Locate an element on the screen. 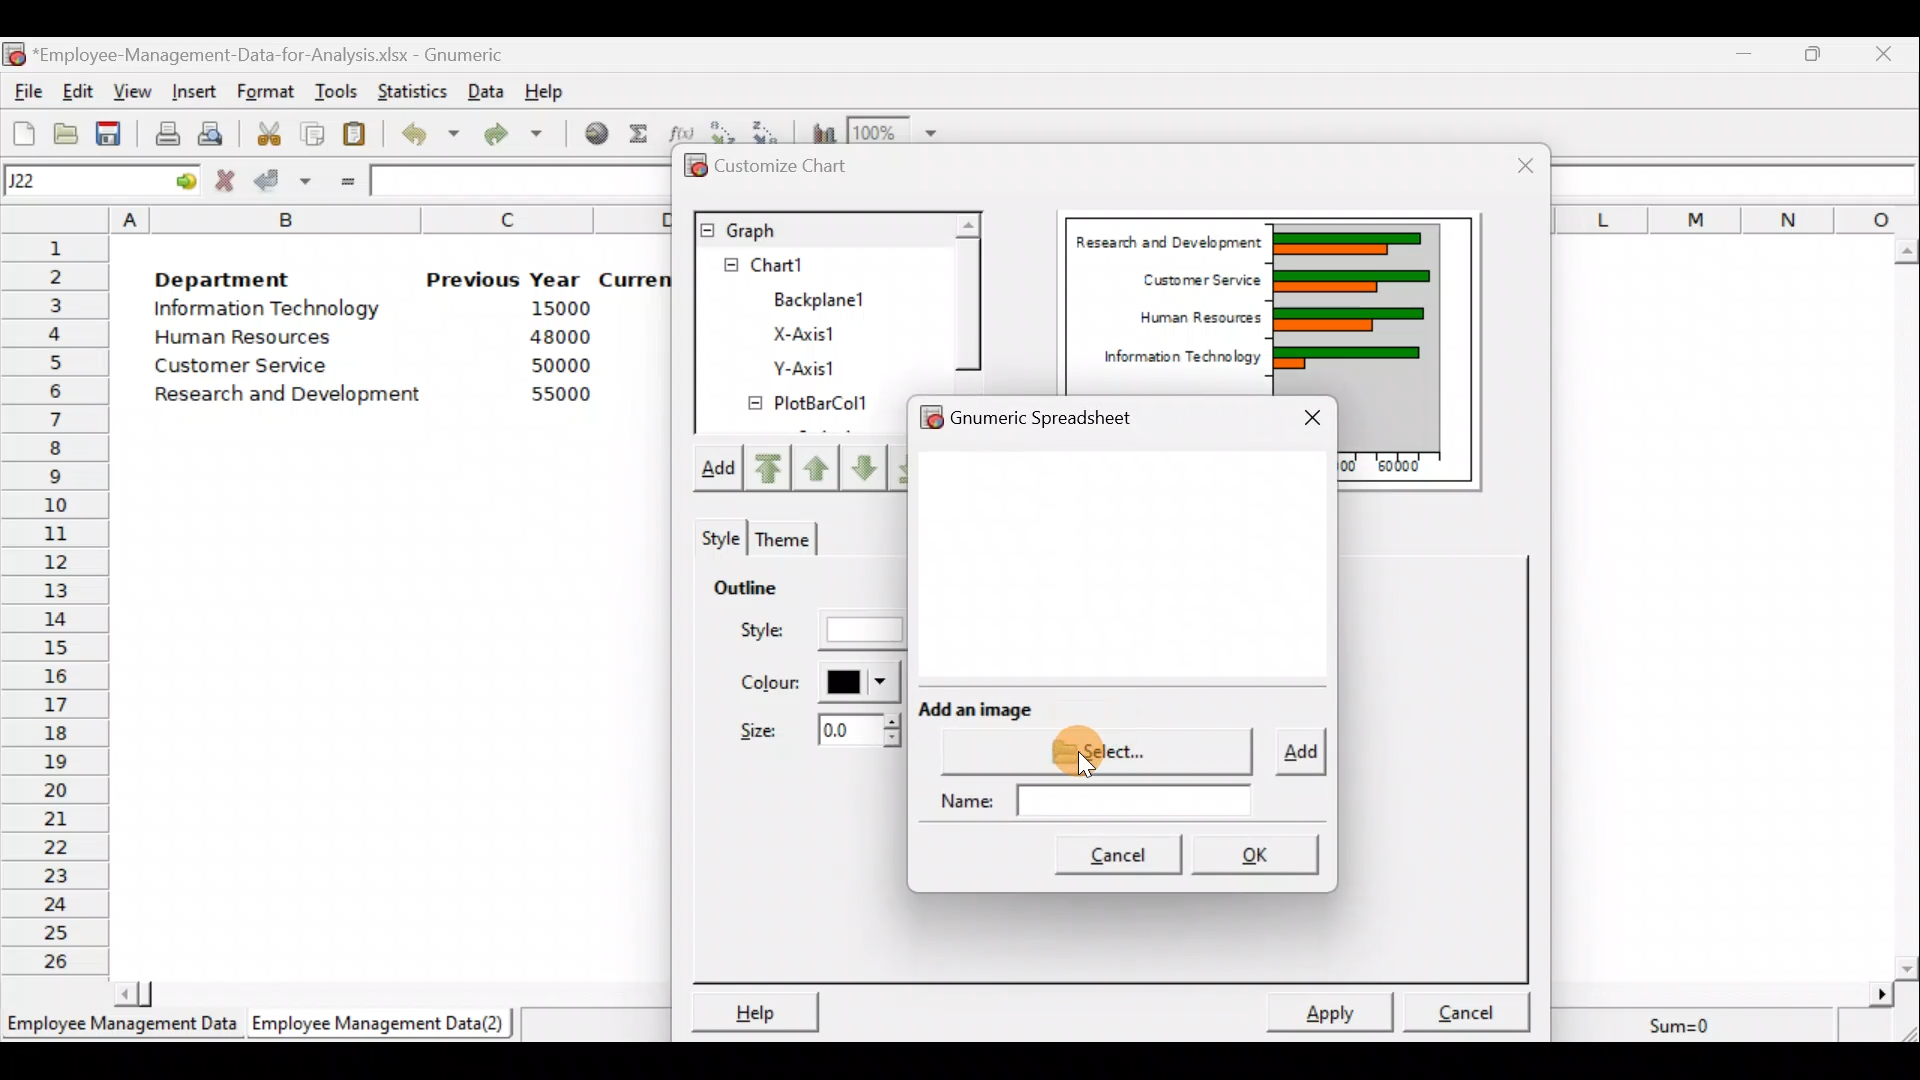 Image resolution: width=1920 pixels, height=1080 pixels. Cancel is located at coordinates (1466, 1007).